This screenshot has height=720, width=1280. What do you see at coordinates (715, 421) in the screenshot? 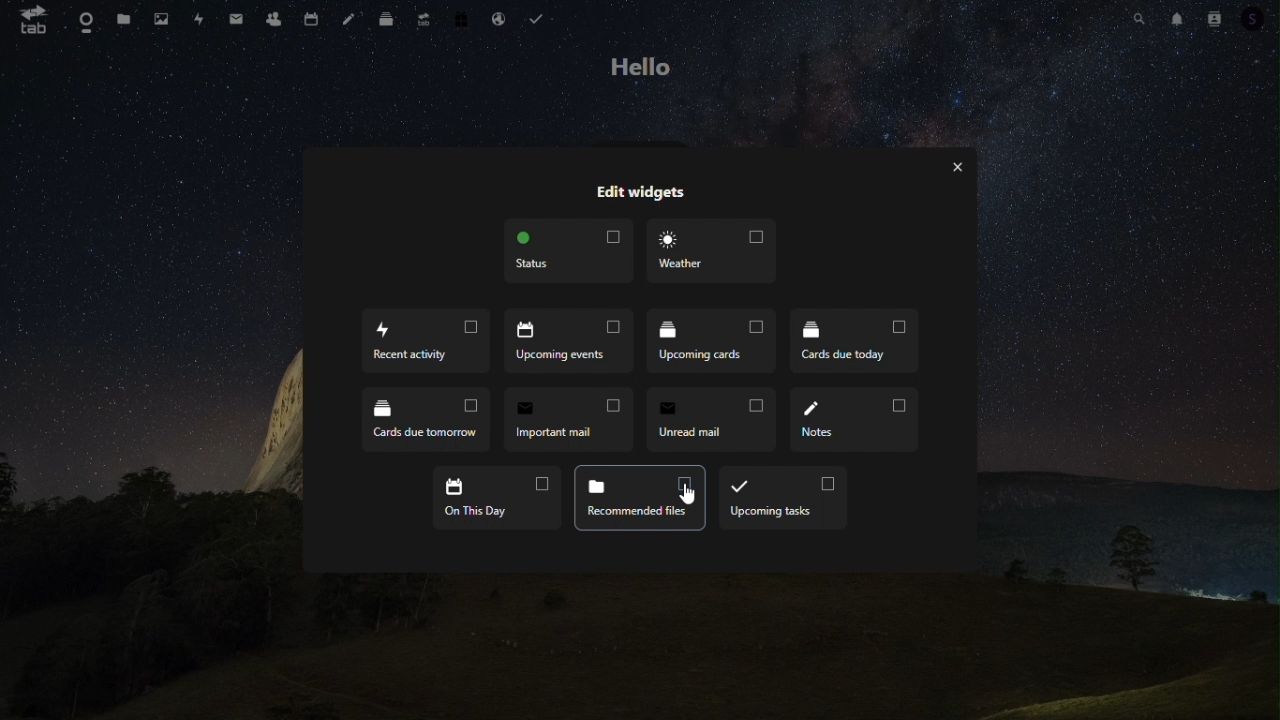
I see `unread mail` at bounding box center [715, 421].